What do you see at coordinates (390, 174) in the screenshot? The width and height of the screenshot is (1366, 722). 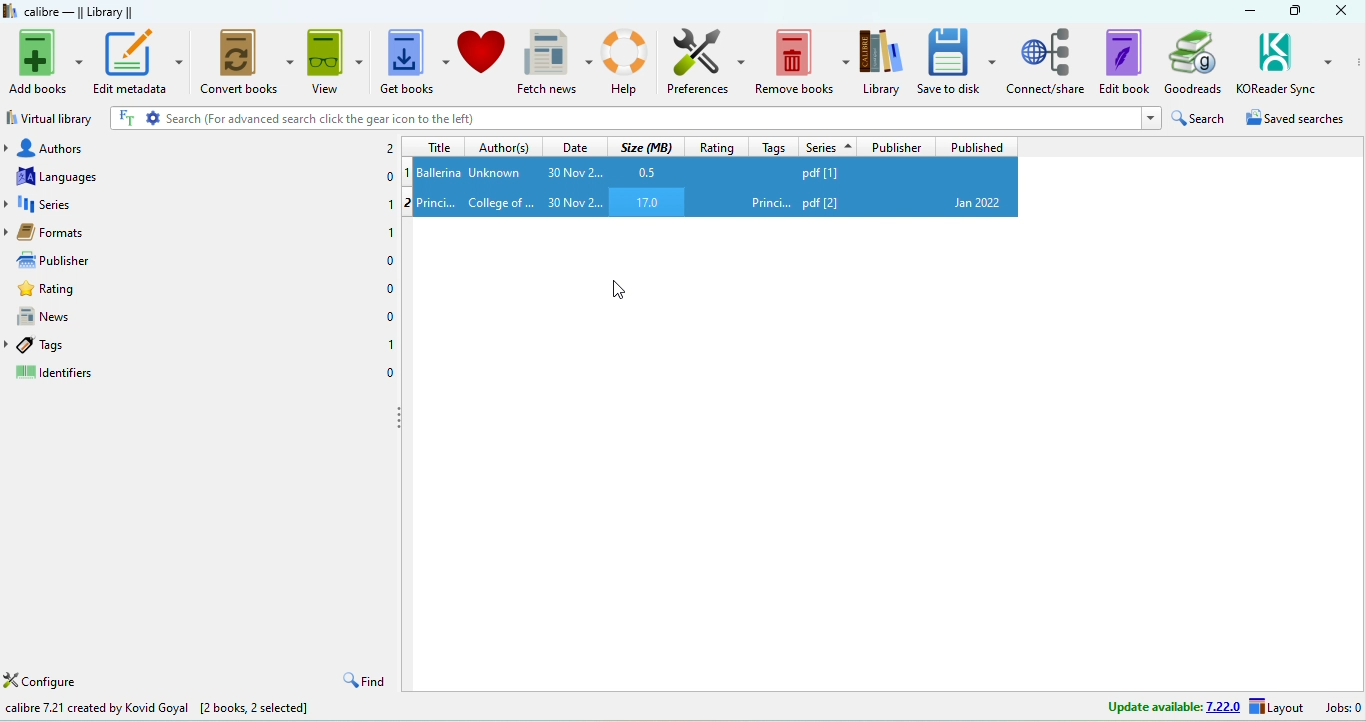 I see `0` at bounding box center [390, 174].